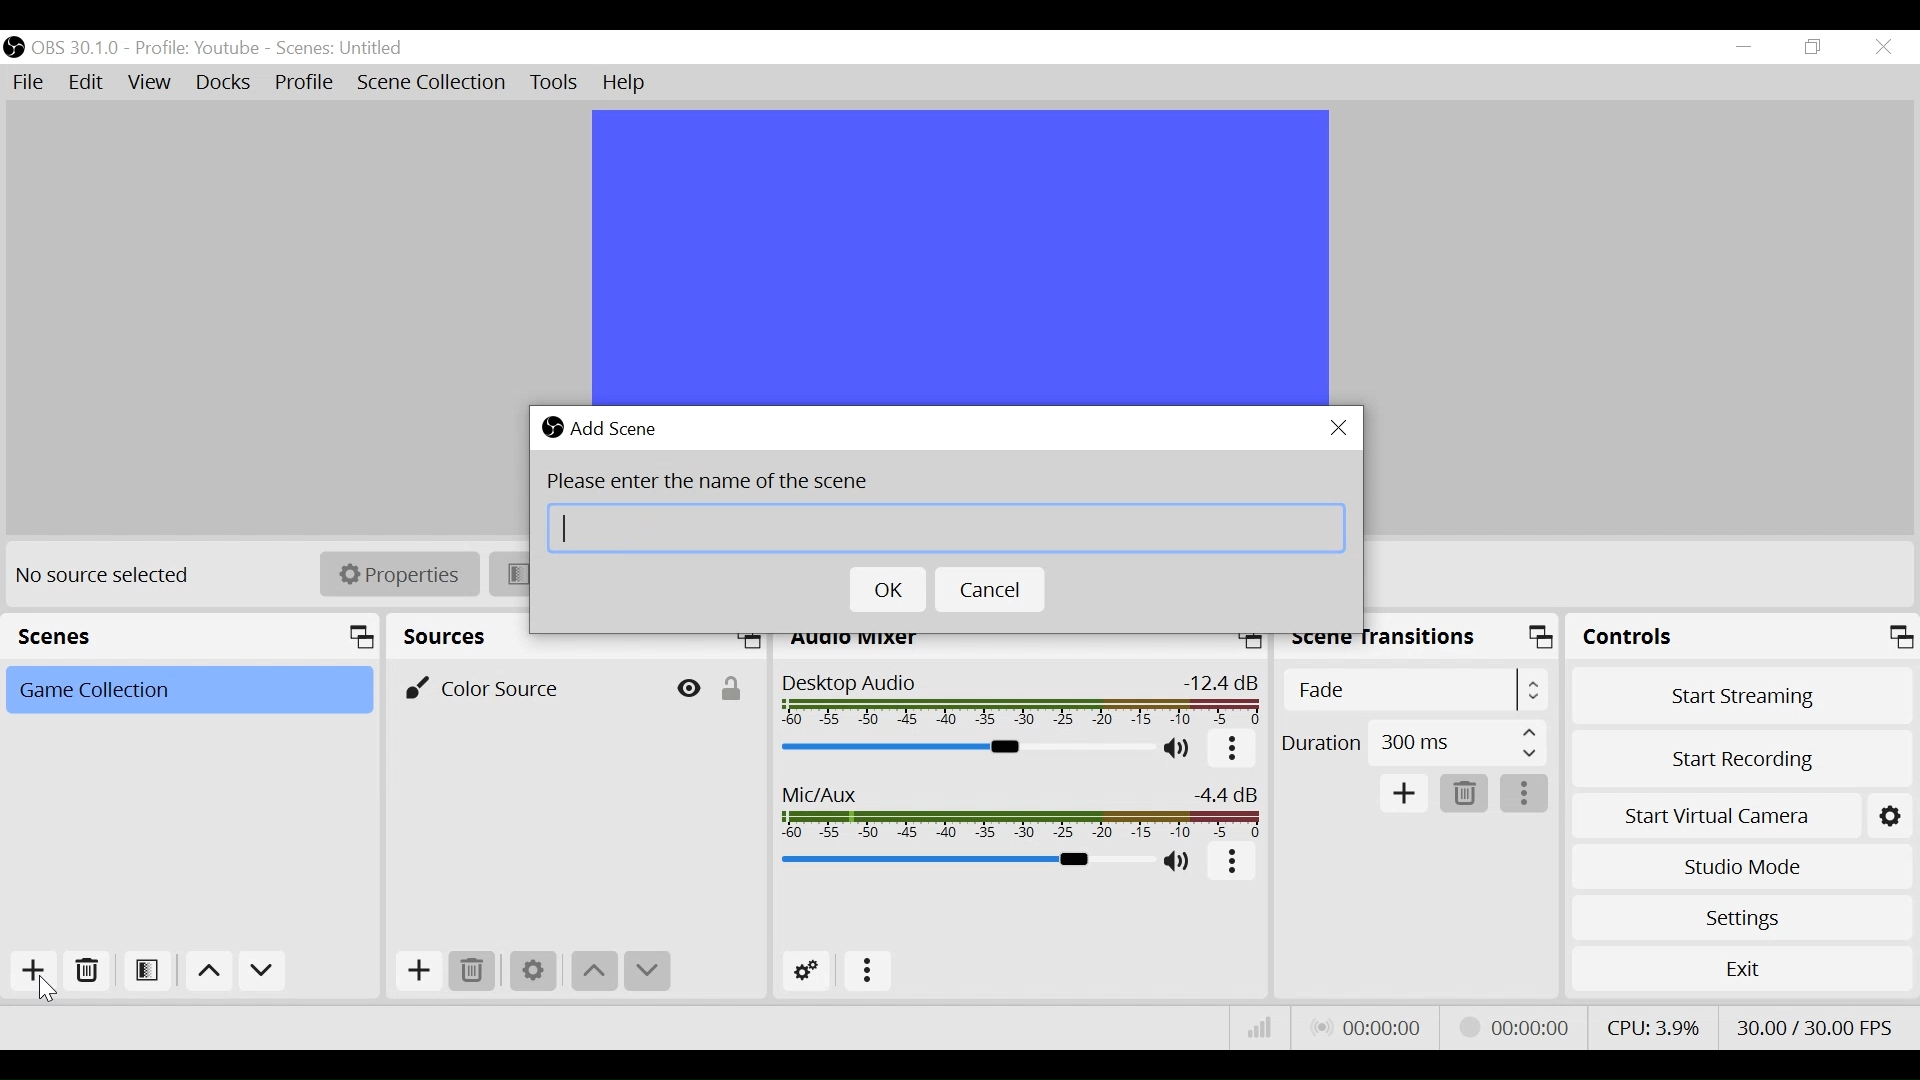  What do you see at coordinates (1023, 812) in the screenshot?
I see `Mic/Aux` at bounding box center [1023, 812].